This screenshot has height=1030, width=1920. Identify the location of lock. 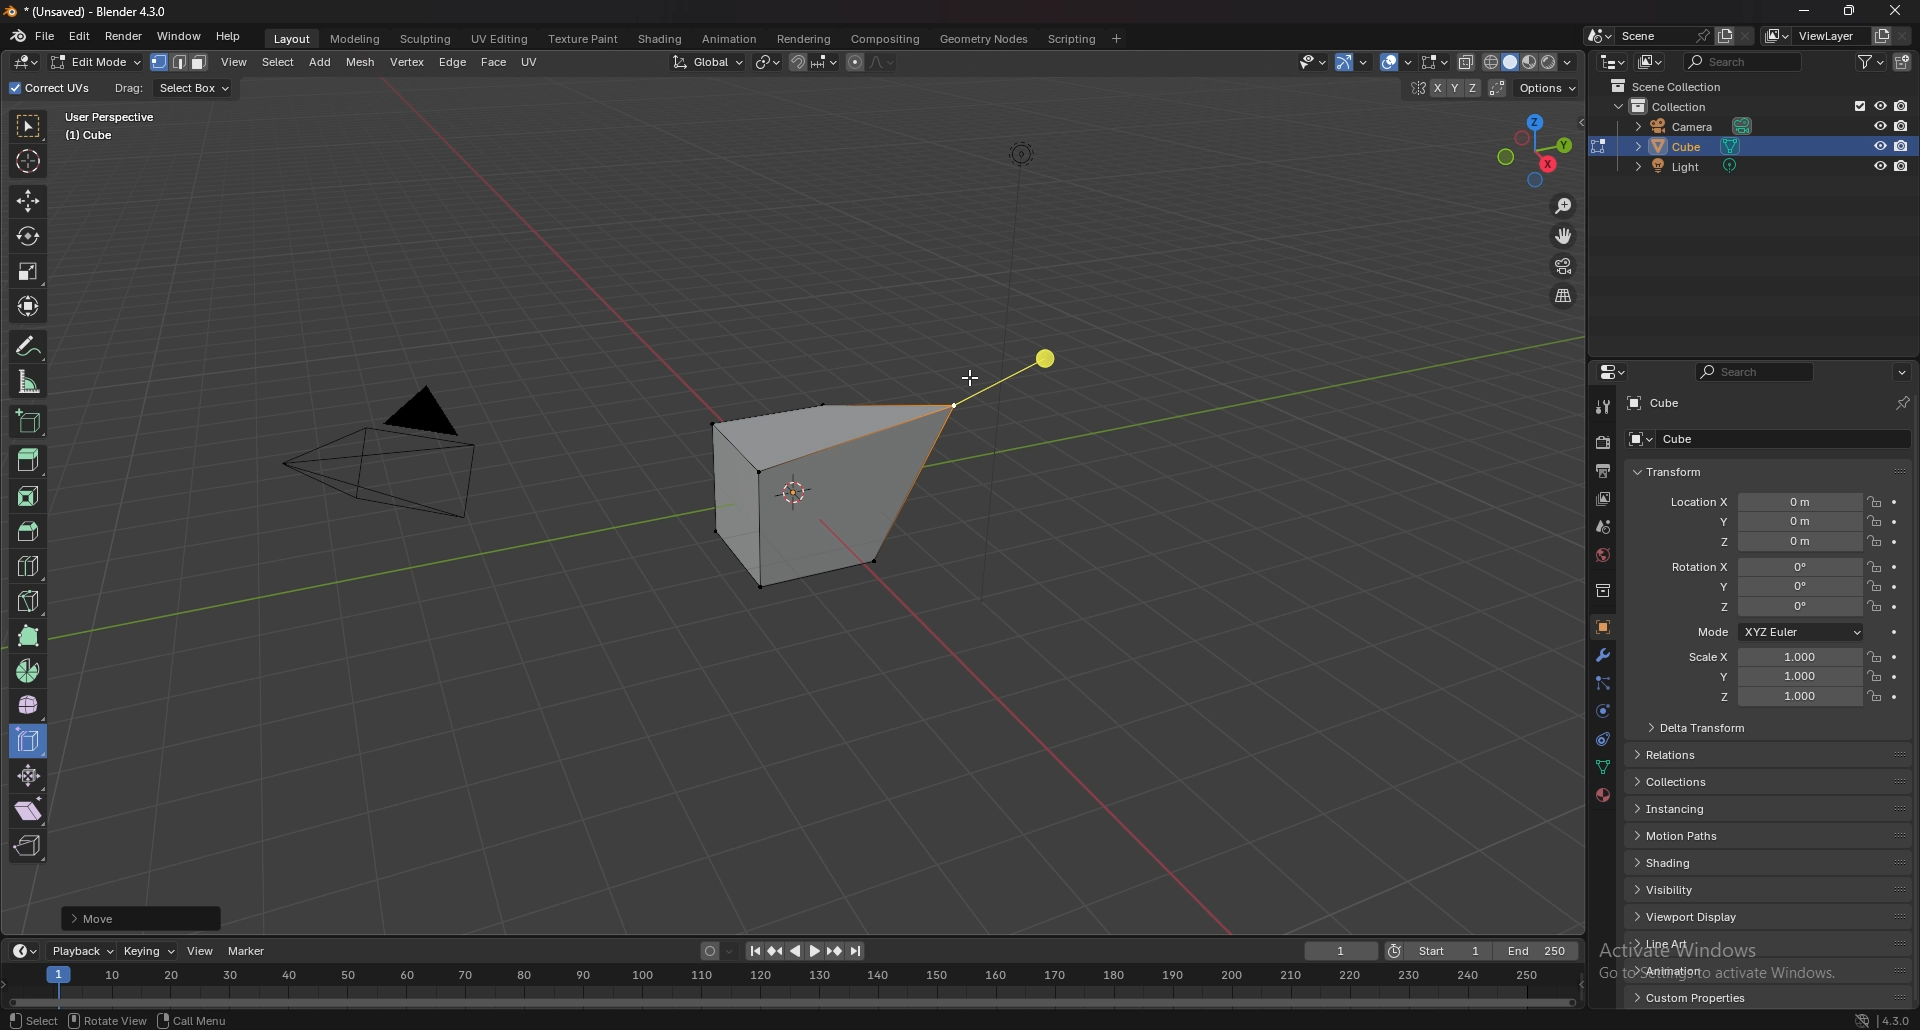
(1875, 696).